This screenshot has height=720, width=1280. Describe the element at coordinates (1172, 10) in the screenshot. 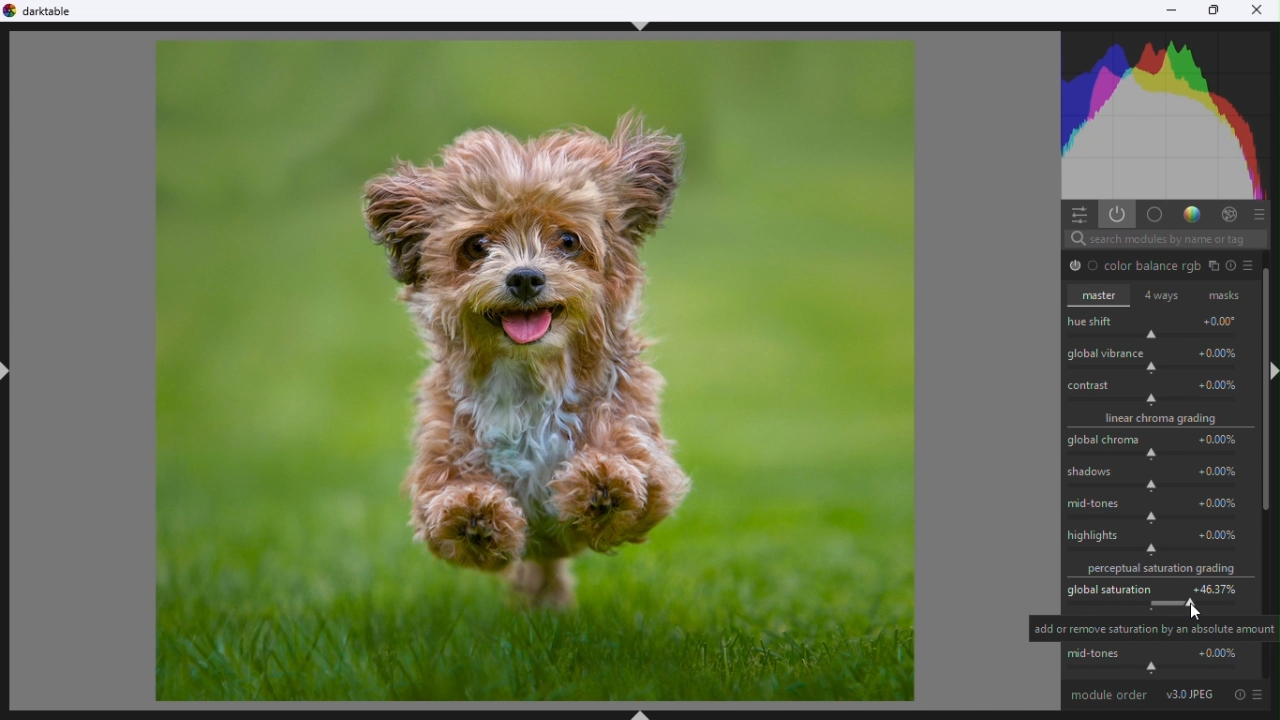

I see `Minimise` at that location.